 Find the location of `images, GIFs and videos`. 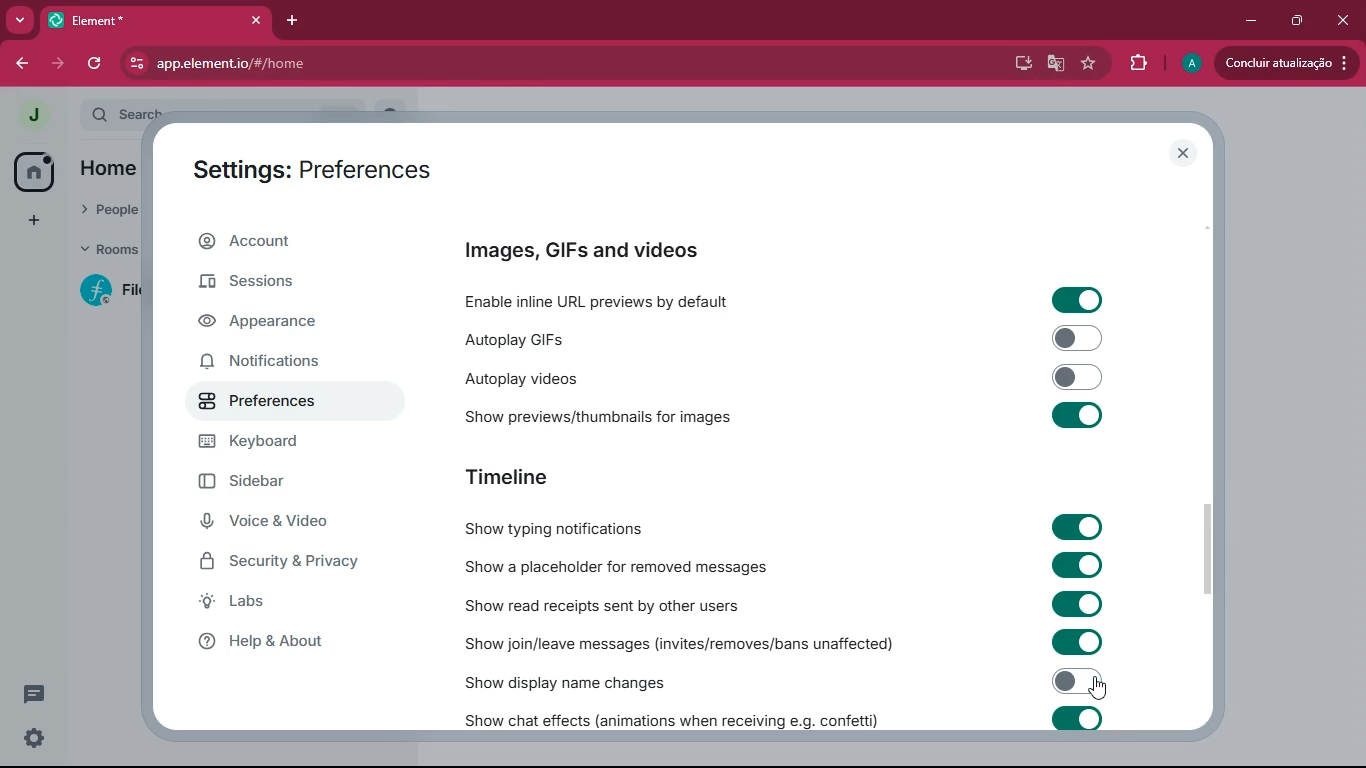

images, GIFs and videos is located at coordinates (591, 250).